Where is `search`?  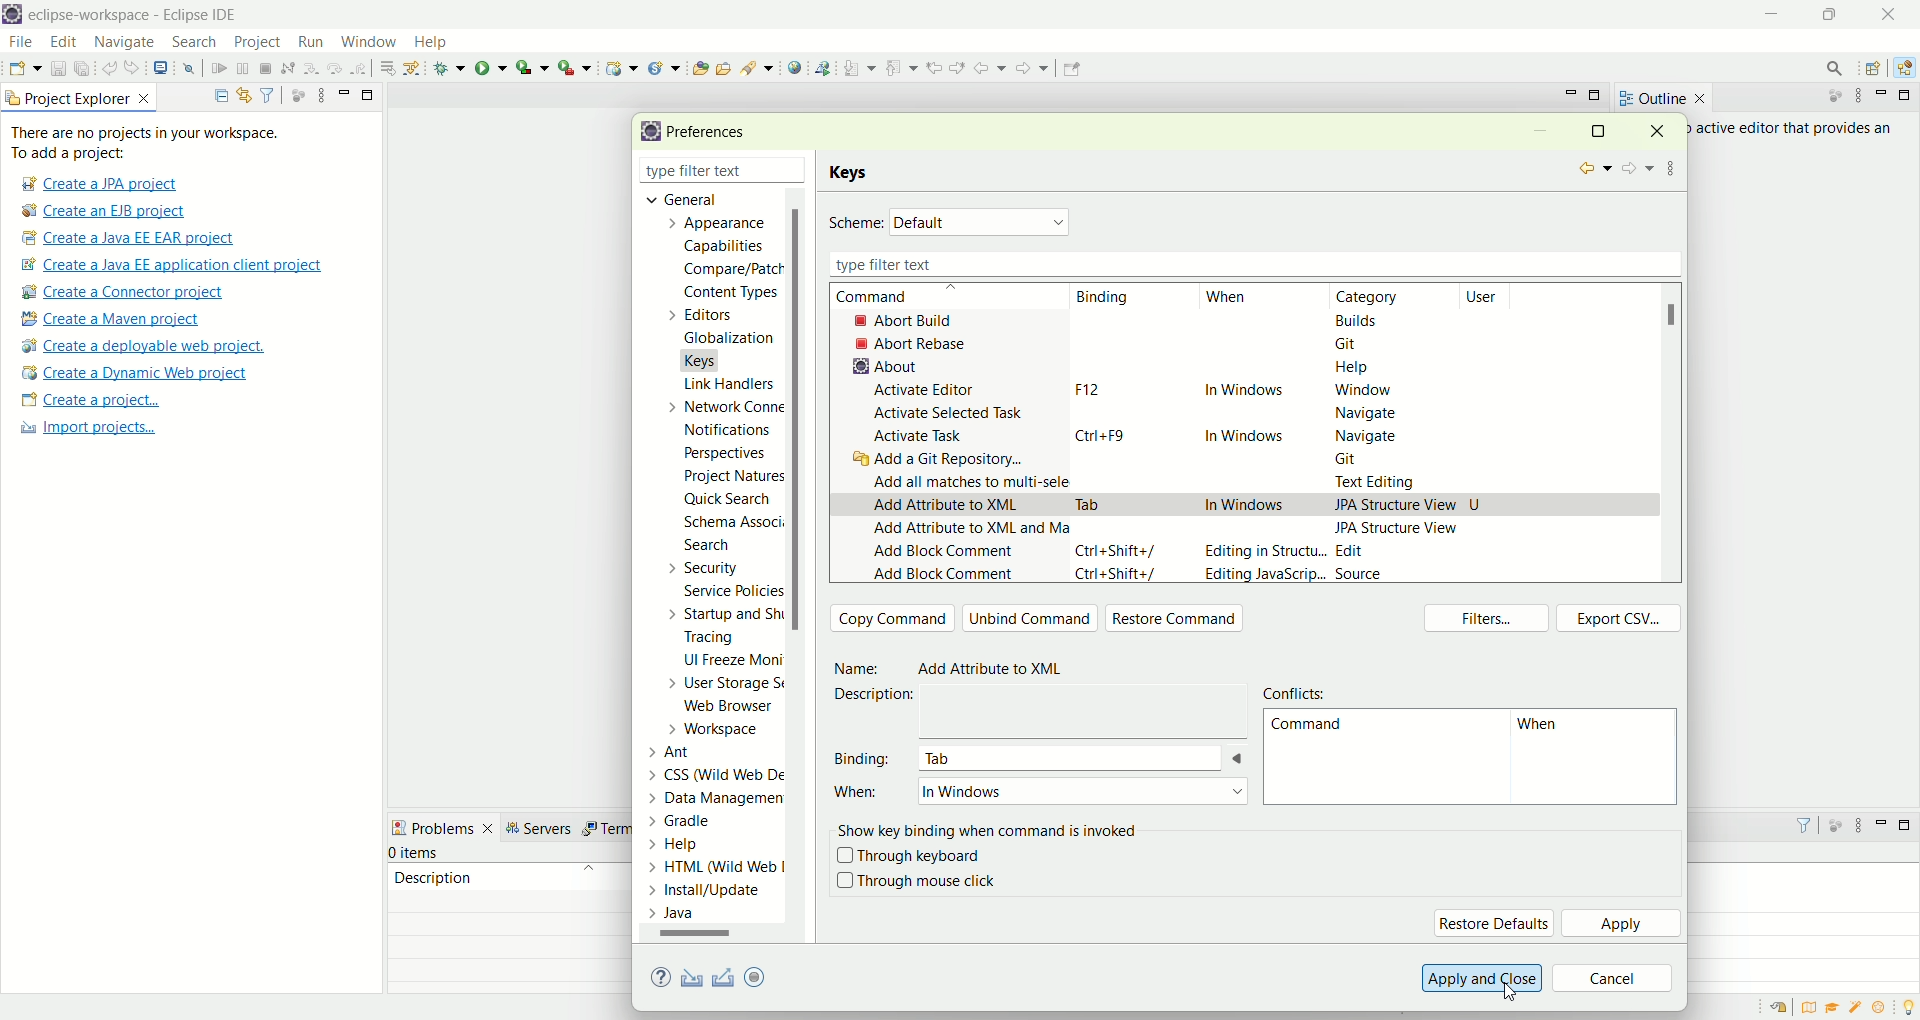 search is located at coordinates (194, 43).